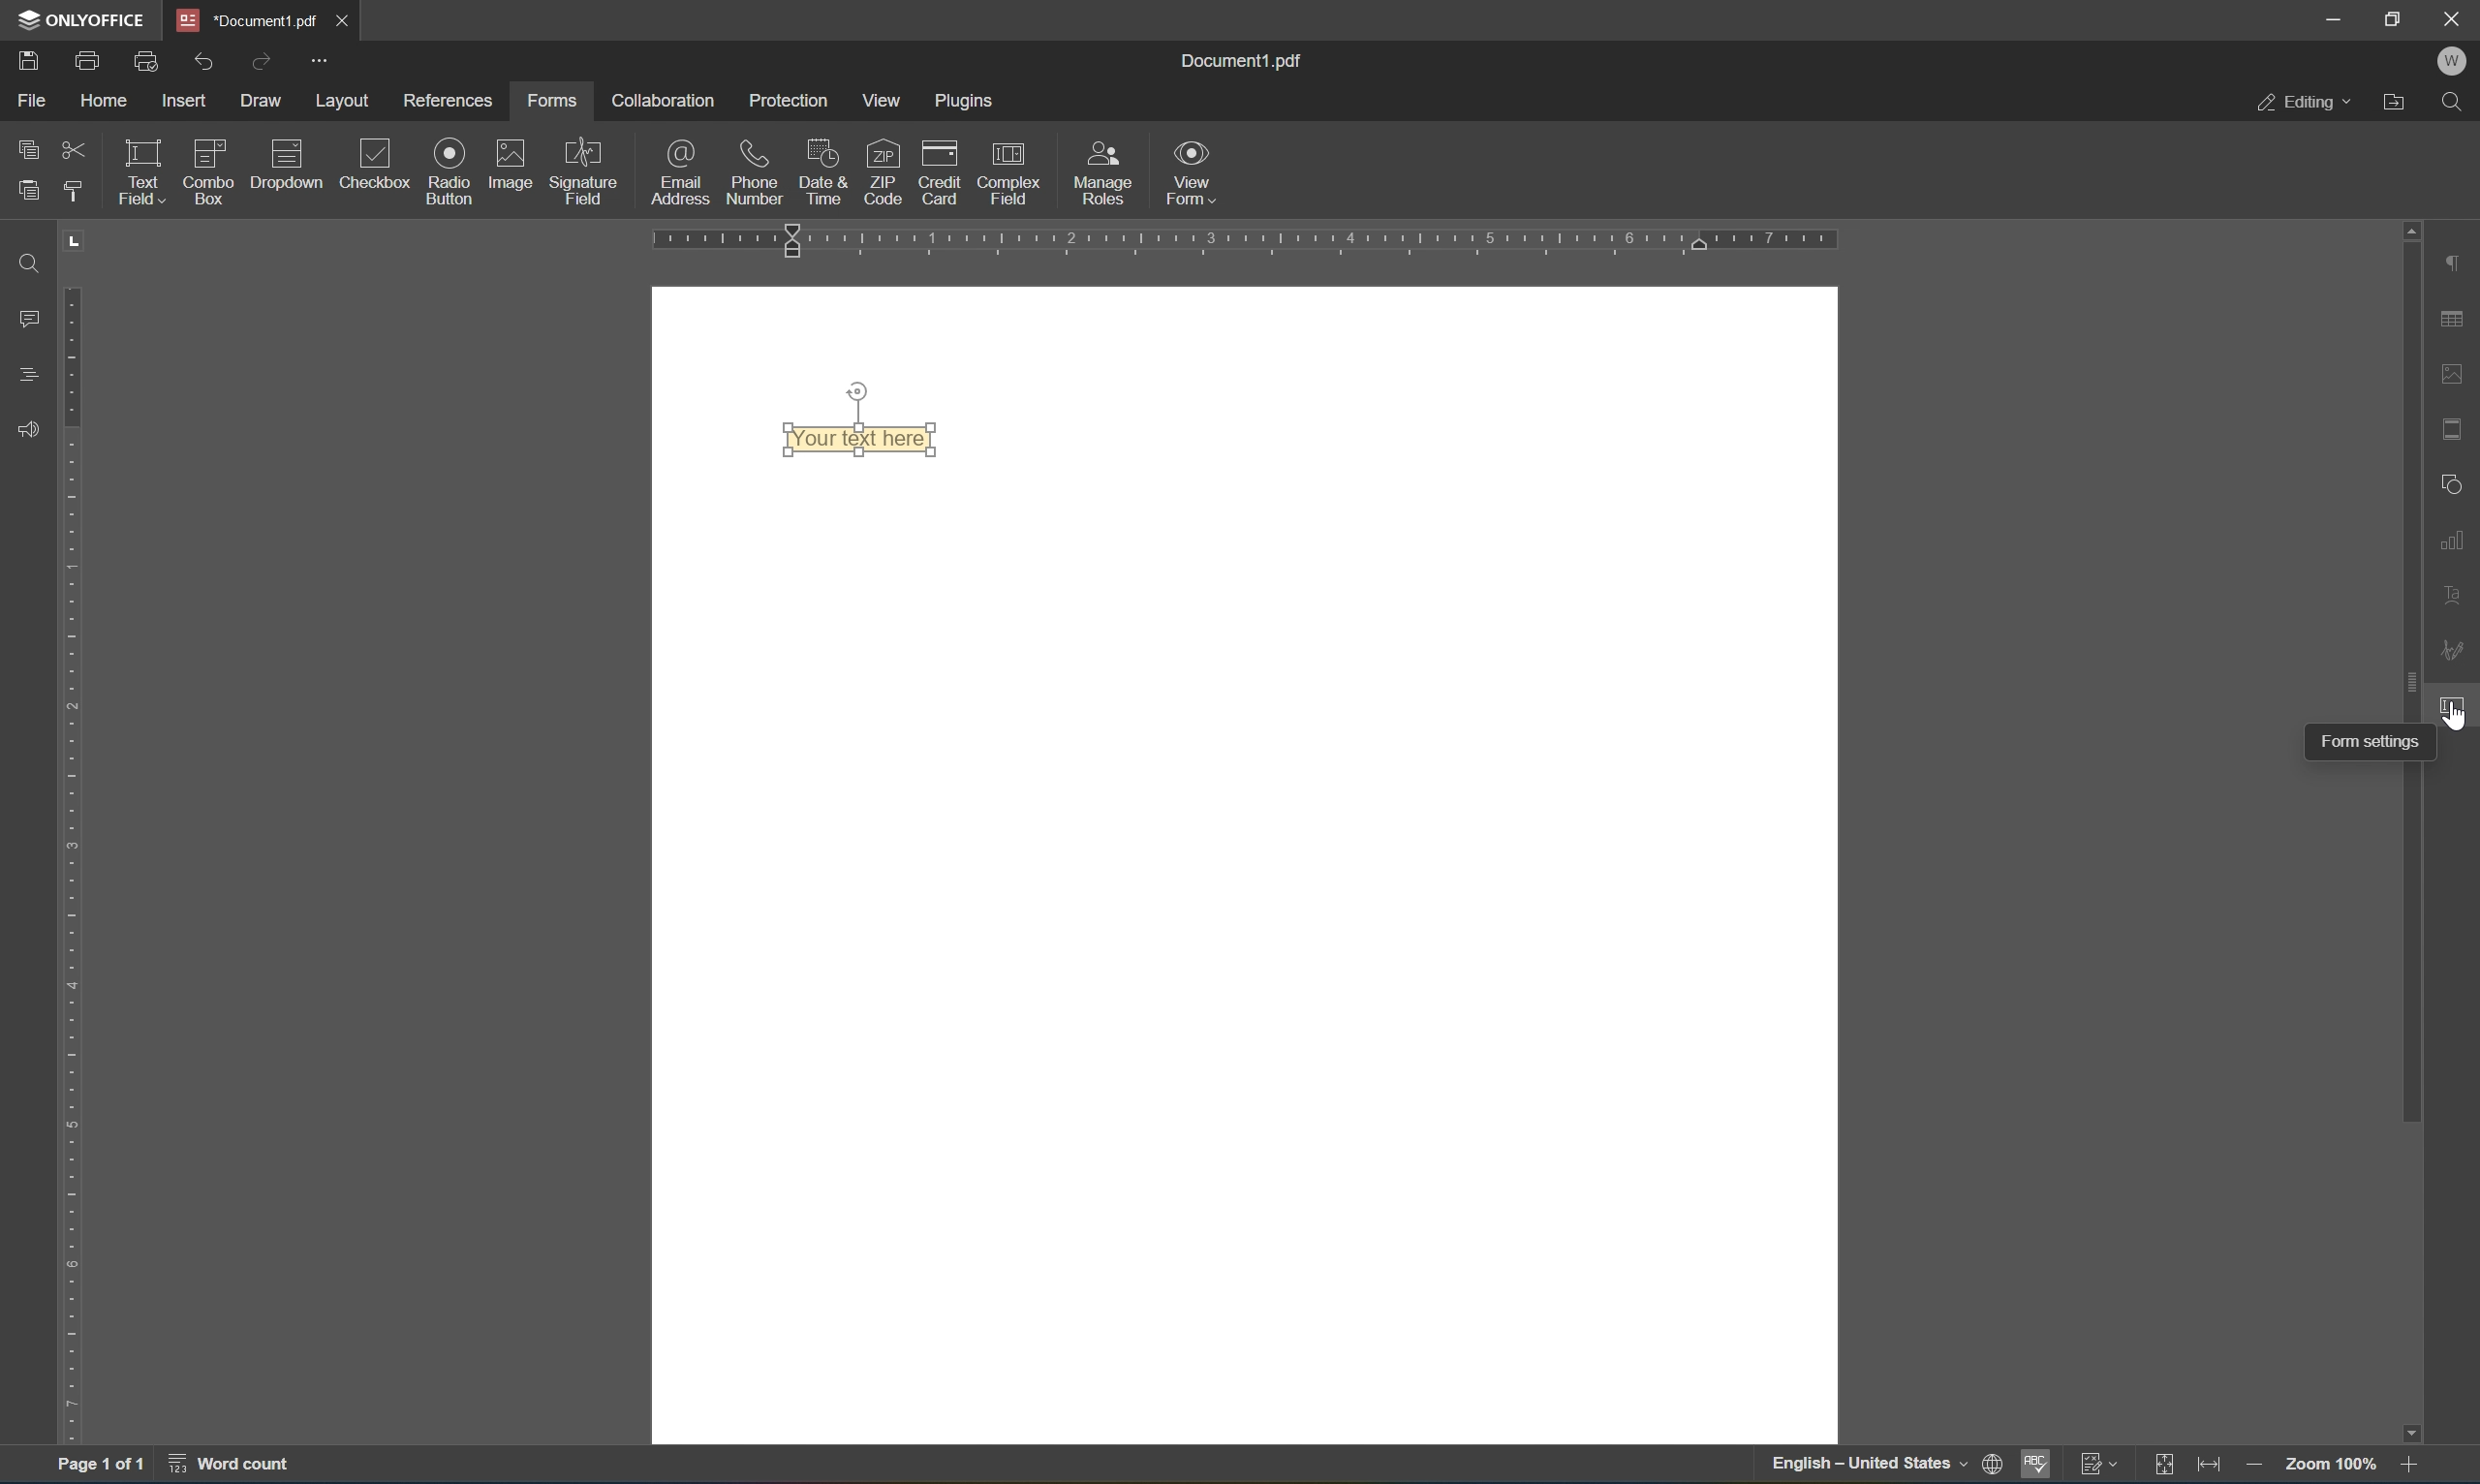  What do you see at coordinates (28, 193) in the screenshot?
I see `paste` at bounding box center [28, 193].